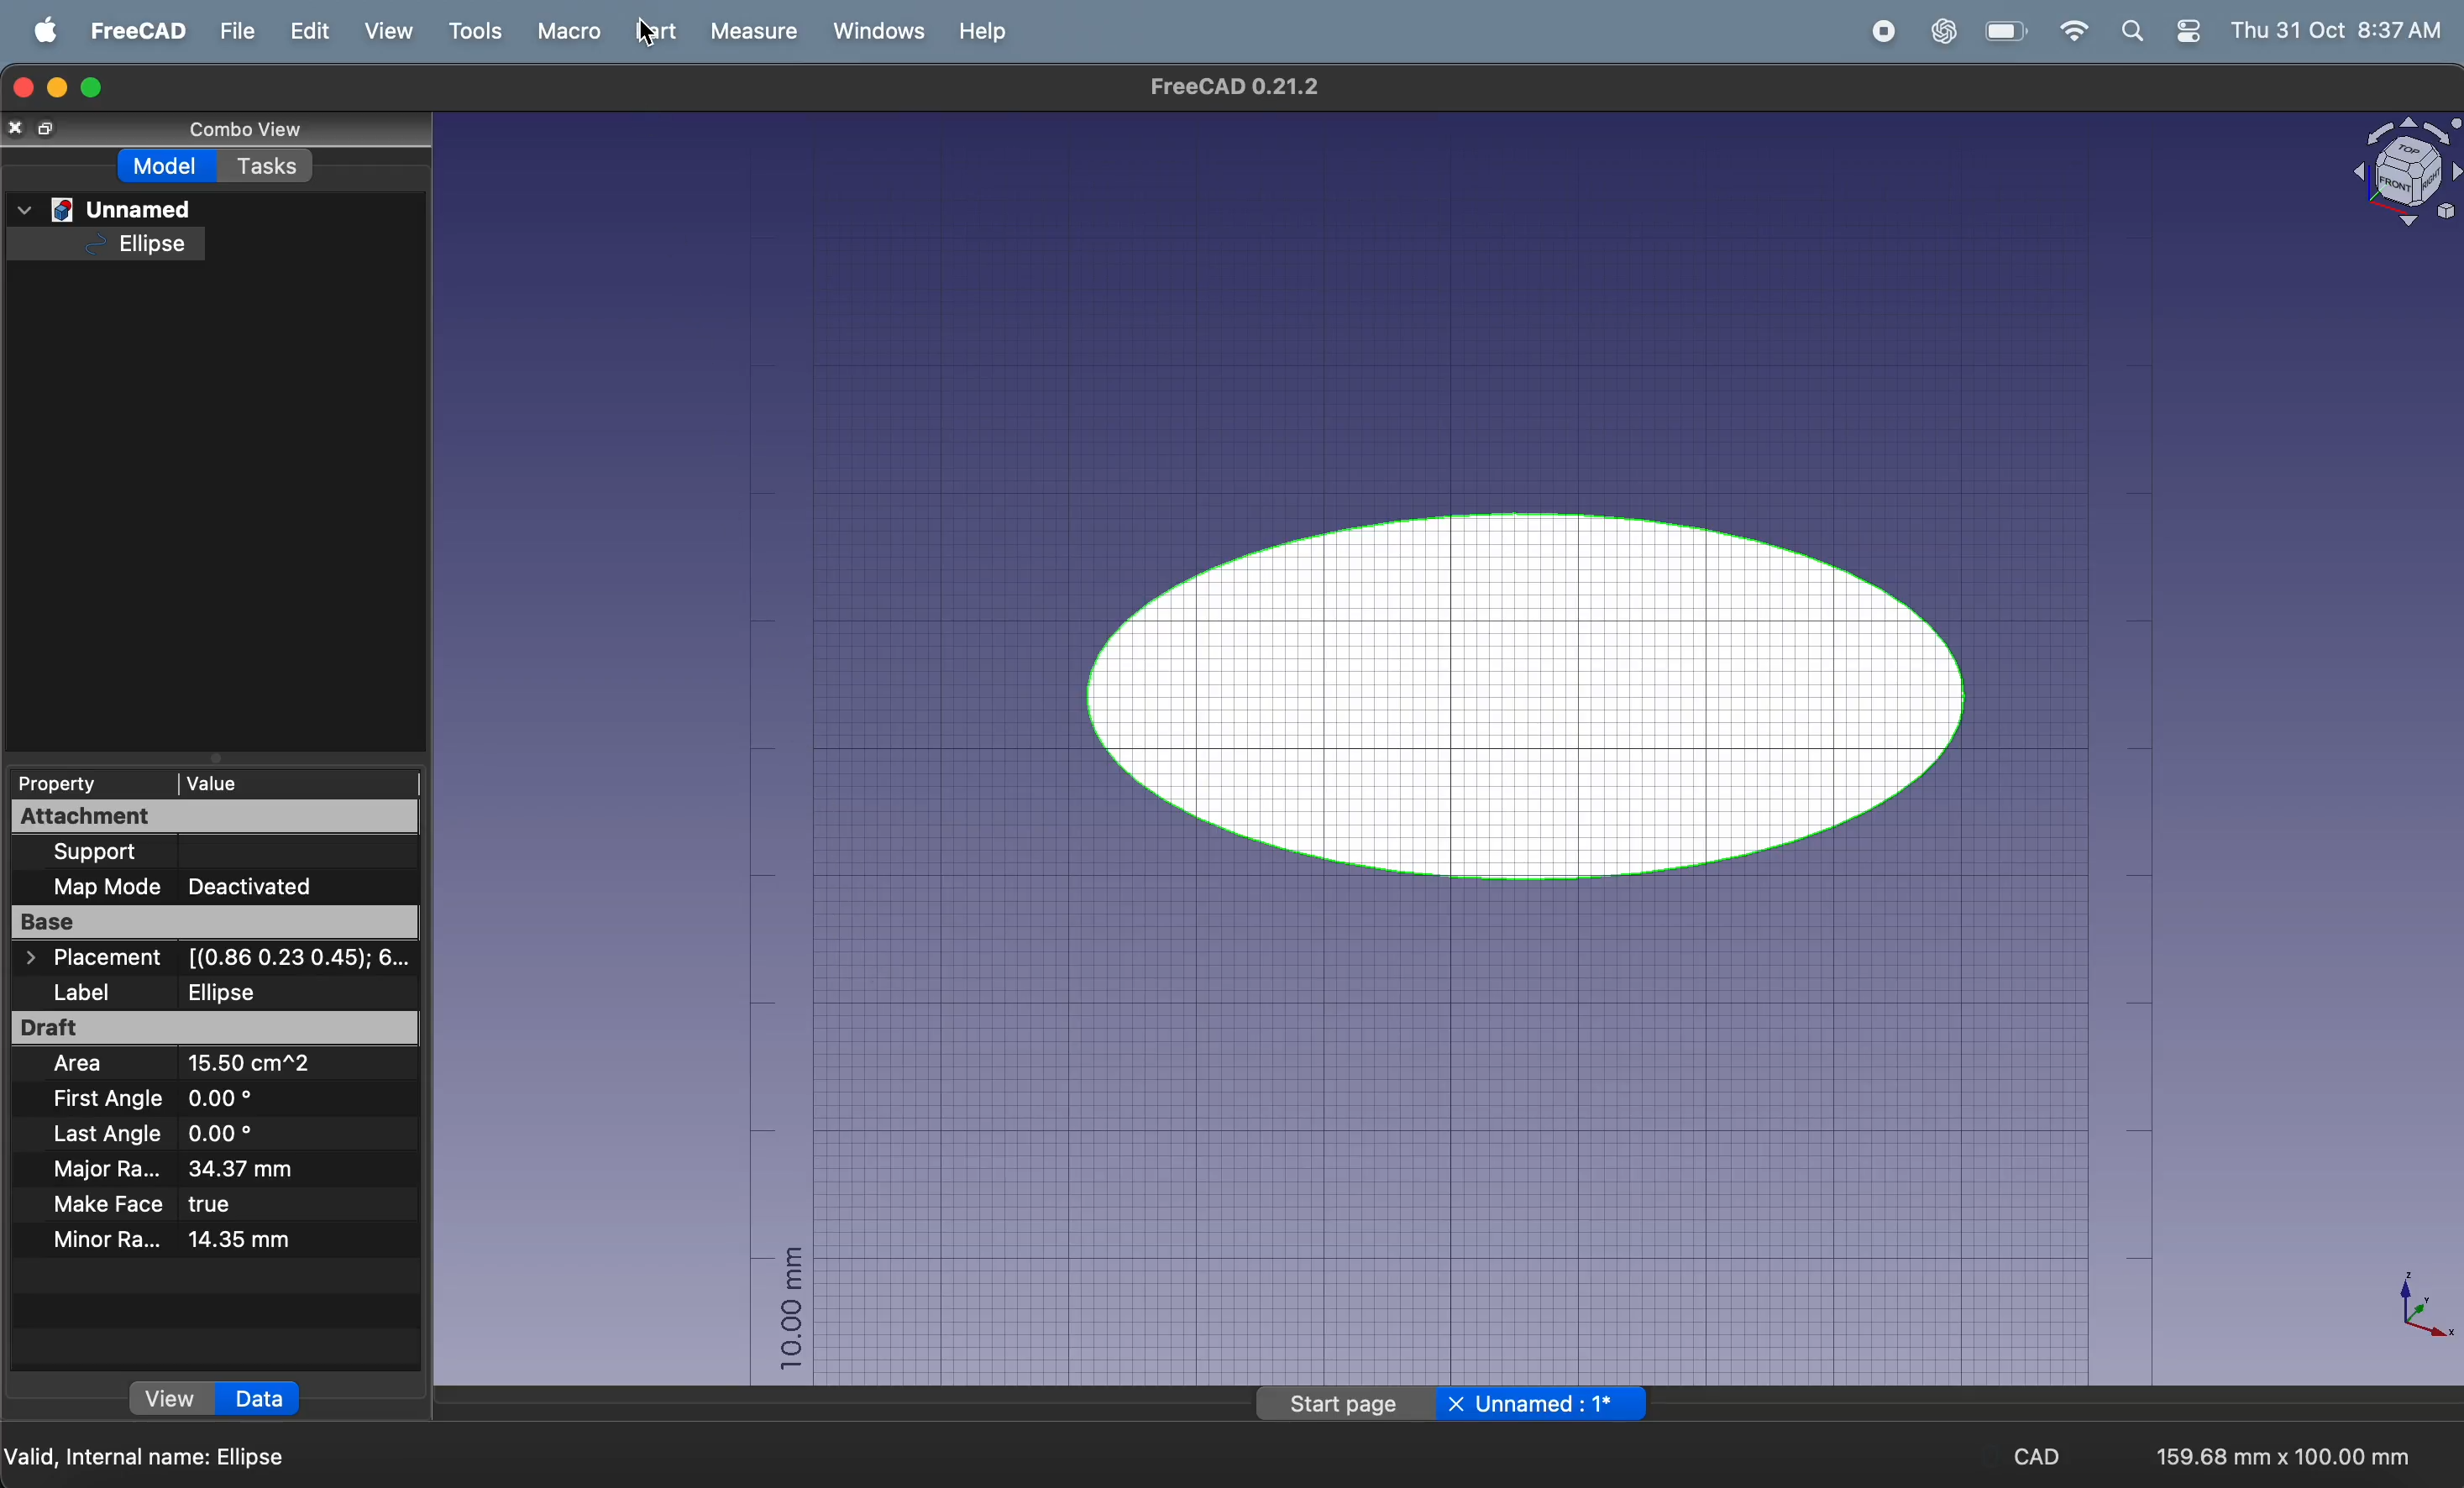 This screenshot has width=2464, height=1488. What do you see at coordinates (469, 31) in the screenshot?
I see `tools` at bounding box center [469, 31].